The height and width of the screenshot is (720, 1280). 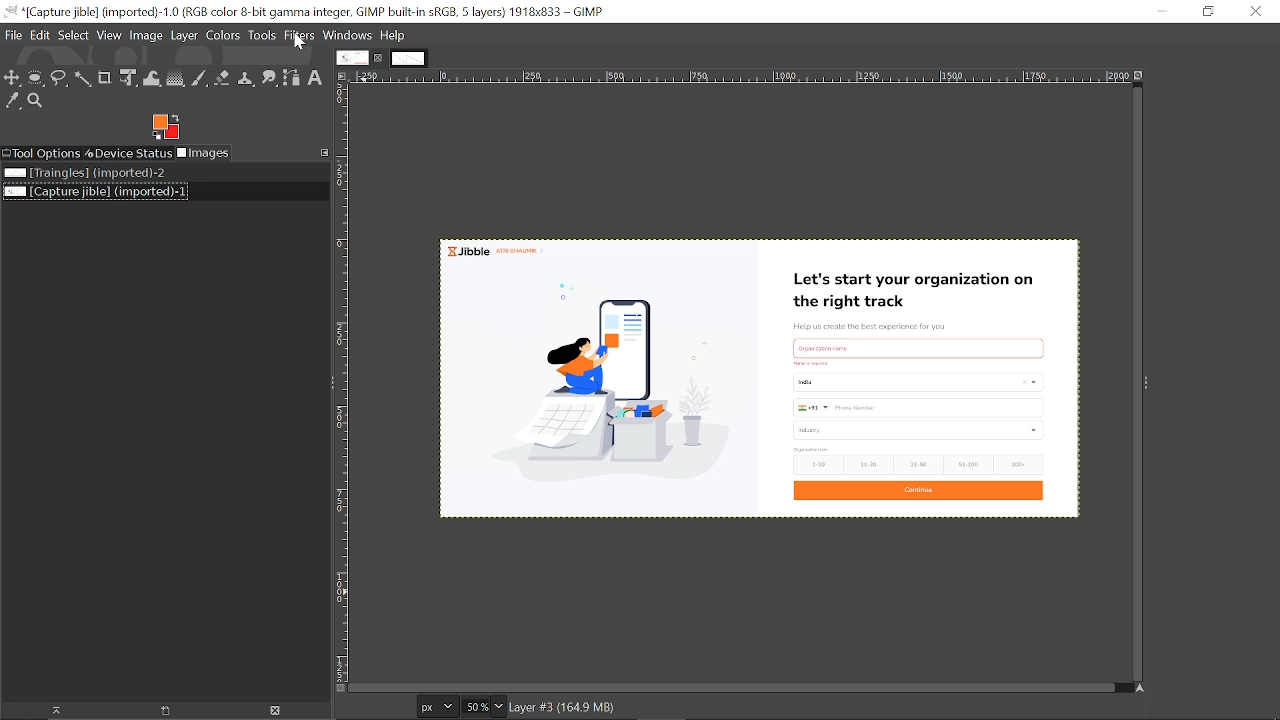 What do you see at coordinates (105, 78) in the screenshot?
I see `Crop tool` at bounding box center [105, 78].